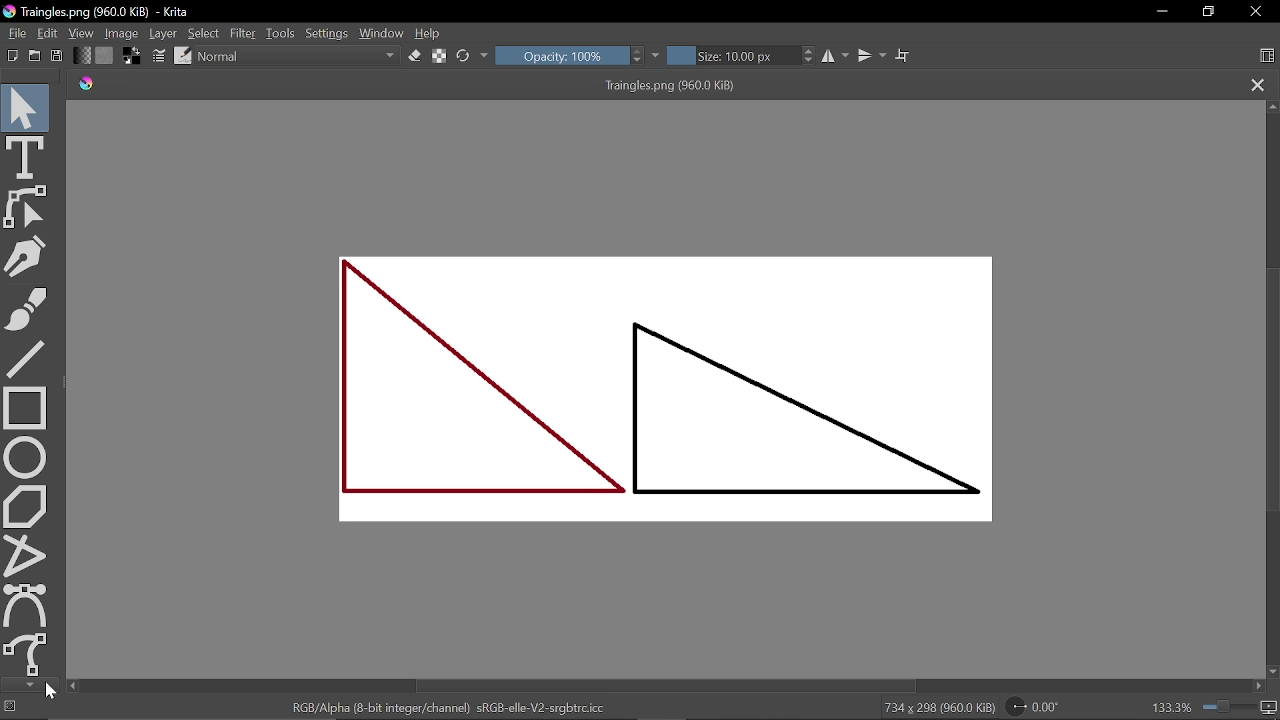 This screenshot has height=720, width=1280. Describe the element at coordinates (874, 57) in the screenshot. I see `Vertical mirror tool` at that location.